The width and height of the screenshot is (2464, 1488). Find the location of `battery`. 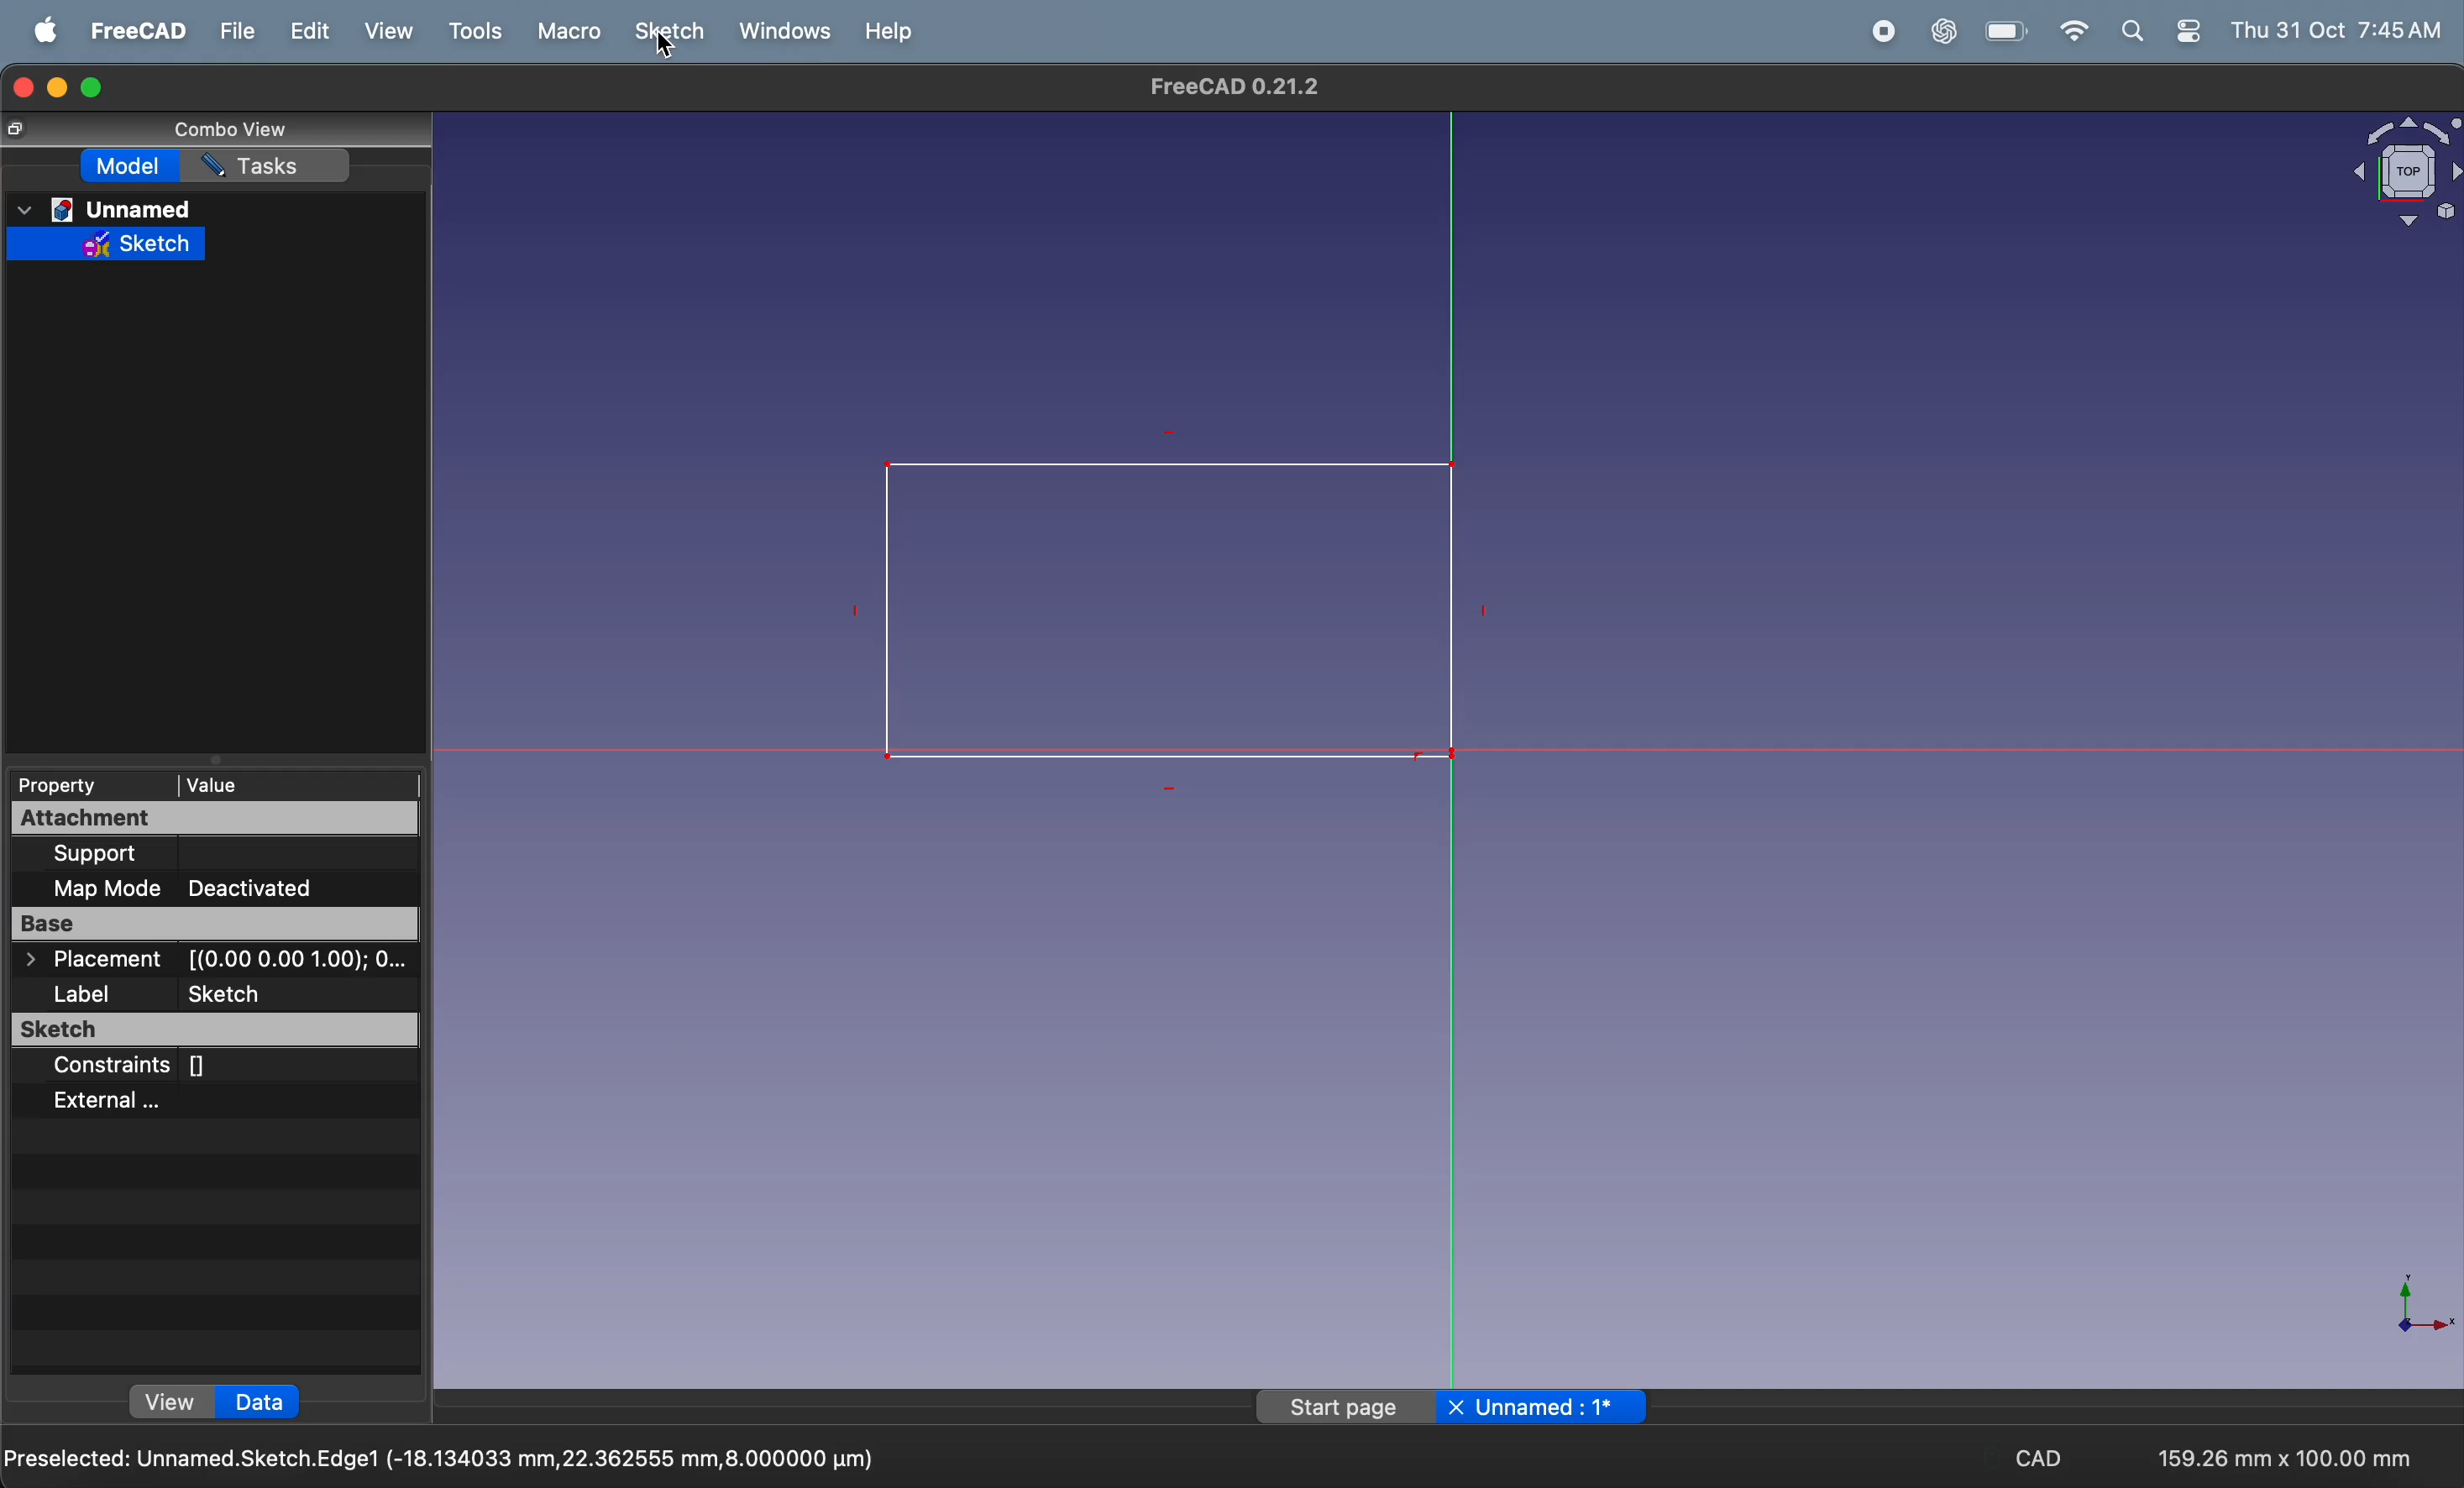

battery is located at coordinates (2004, 31).